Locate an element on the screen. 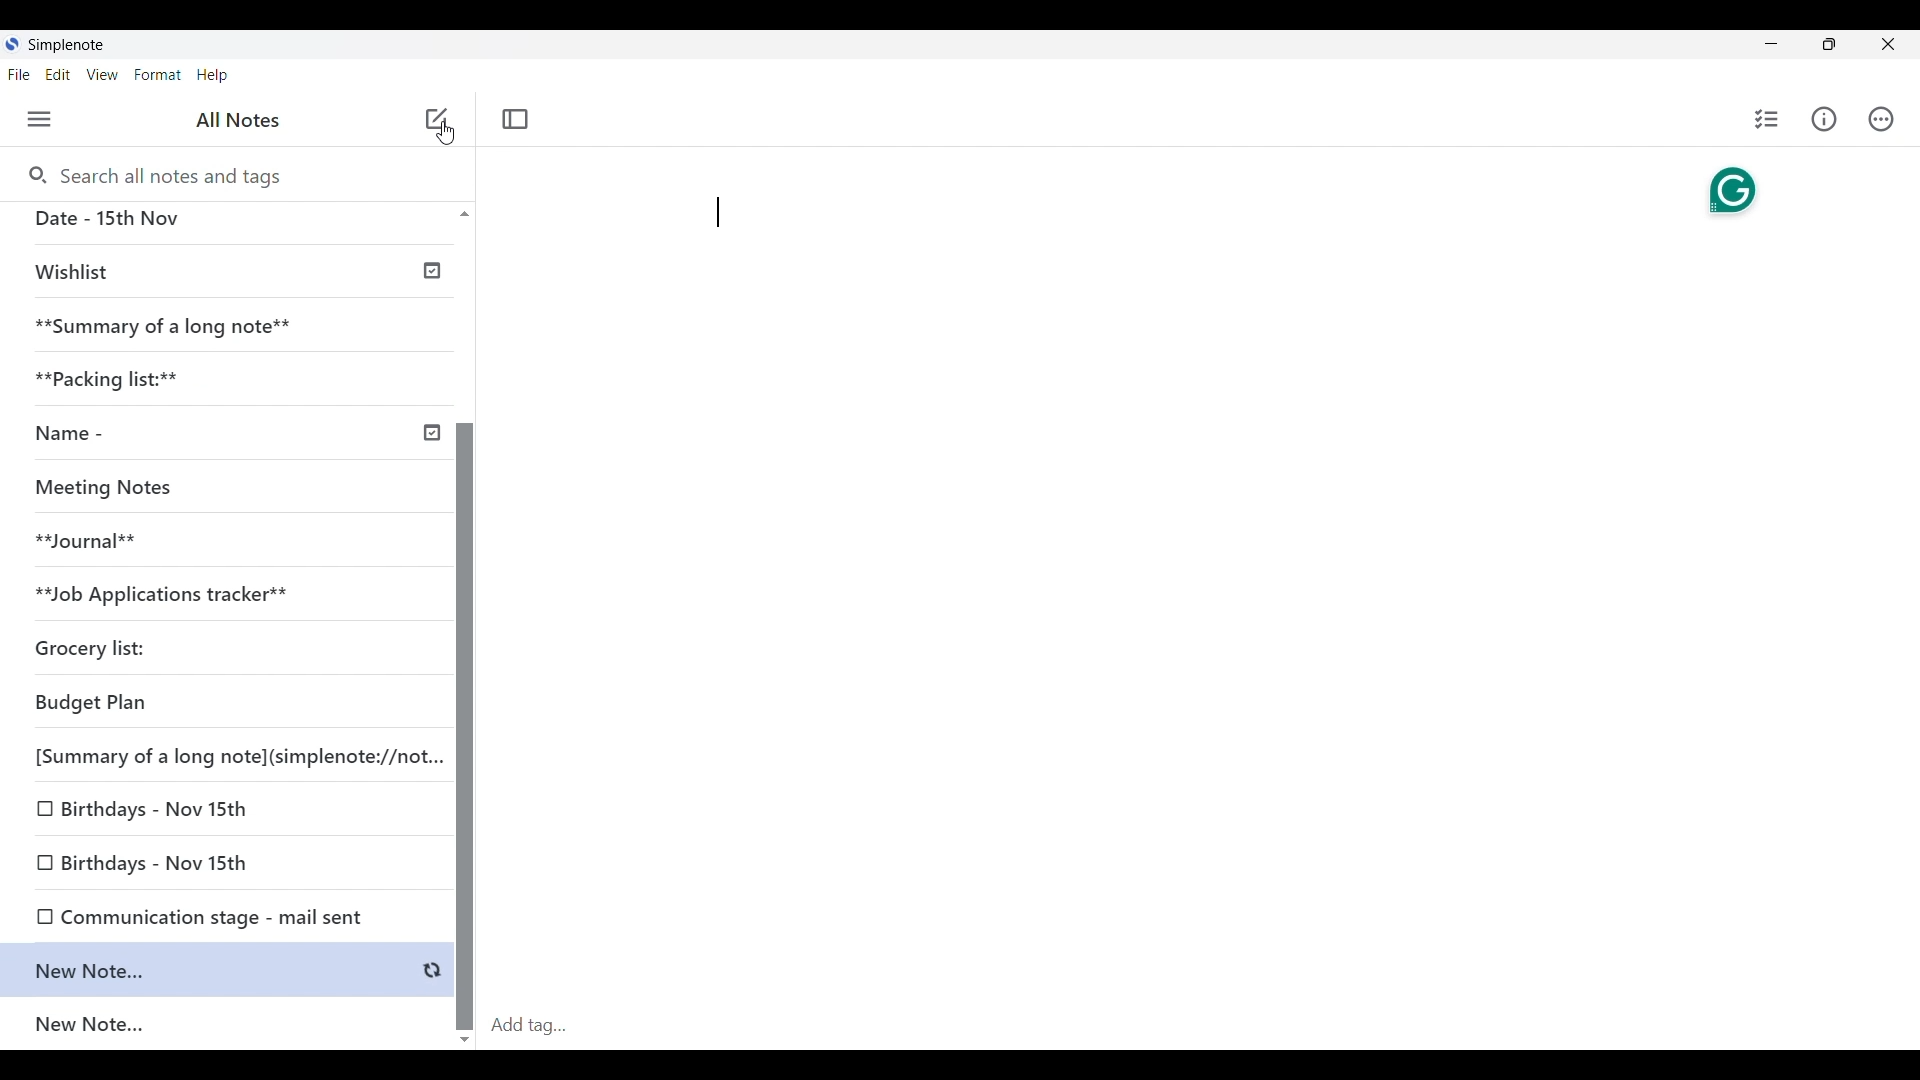 The image size is (1920, 1080). Format is located at coordinates (158, 75).